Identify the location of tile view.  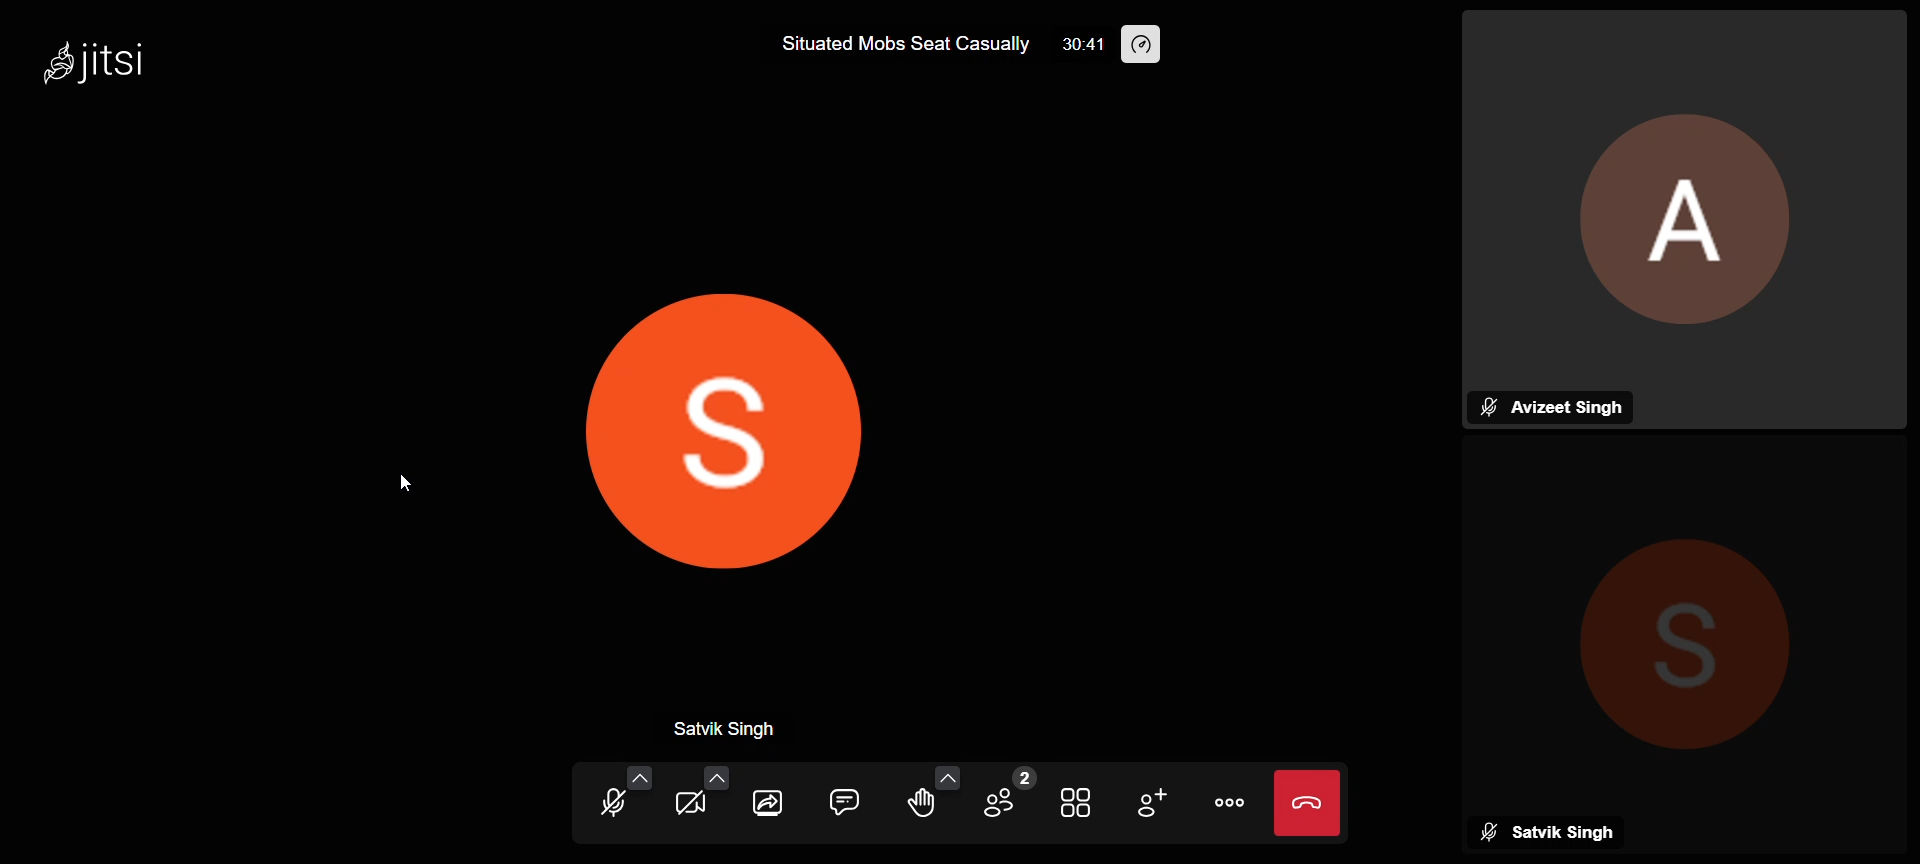
(1073, 805).